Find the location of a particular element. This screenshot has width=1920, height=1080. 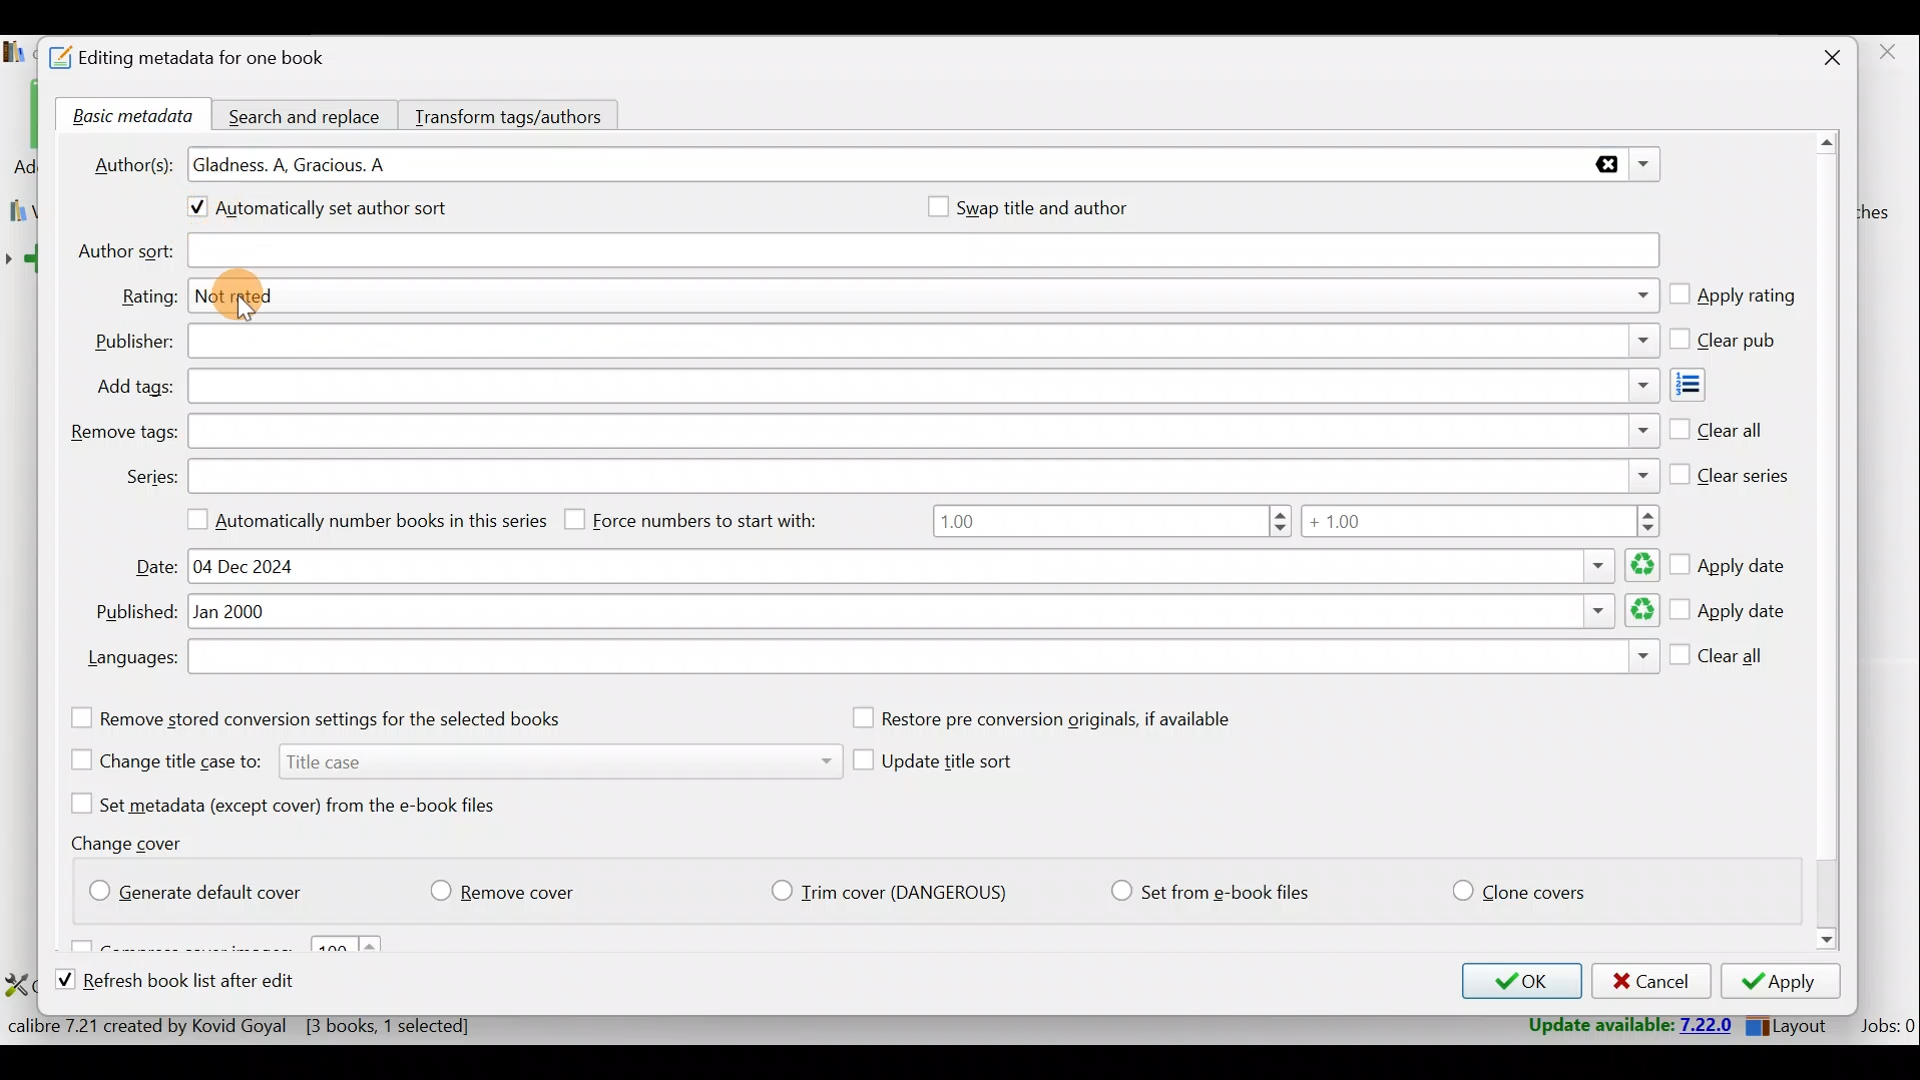

Scroll bar is located at coordinates (1829, 544).